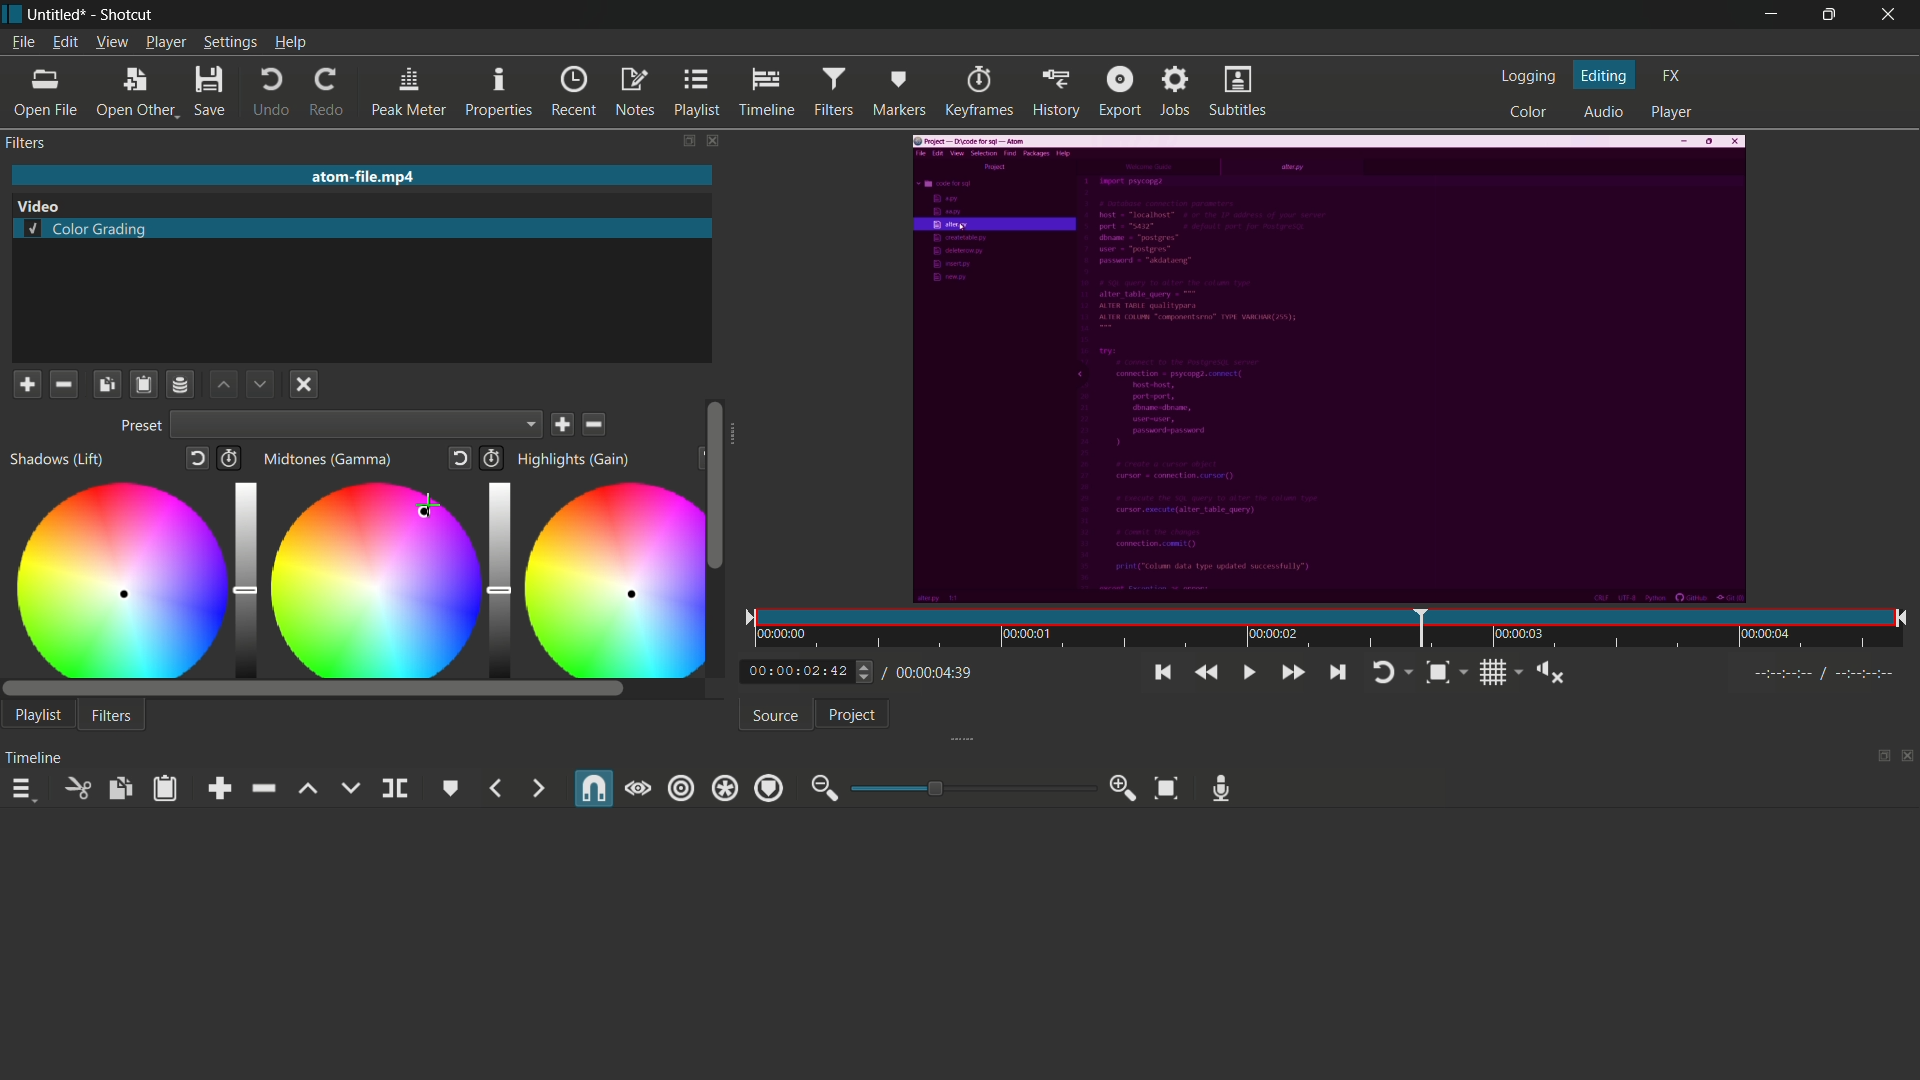  What do you see at coordinates (1606, 75) in the screenshot?
I see `editing` at bounding box center [1606, 75].